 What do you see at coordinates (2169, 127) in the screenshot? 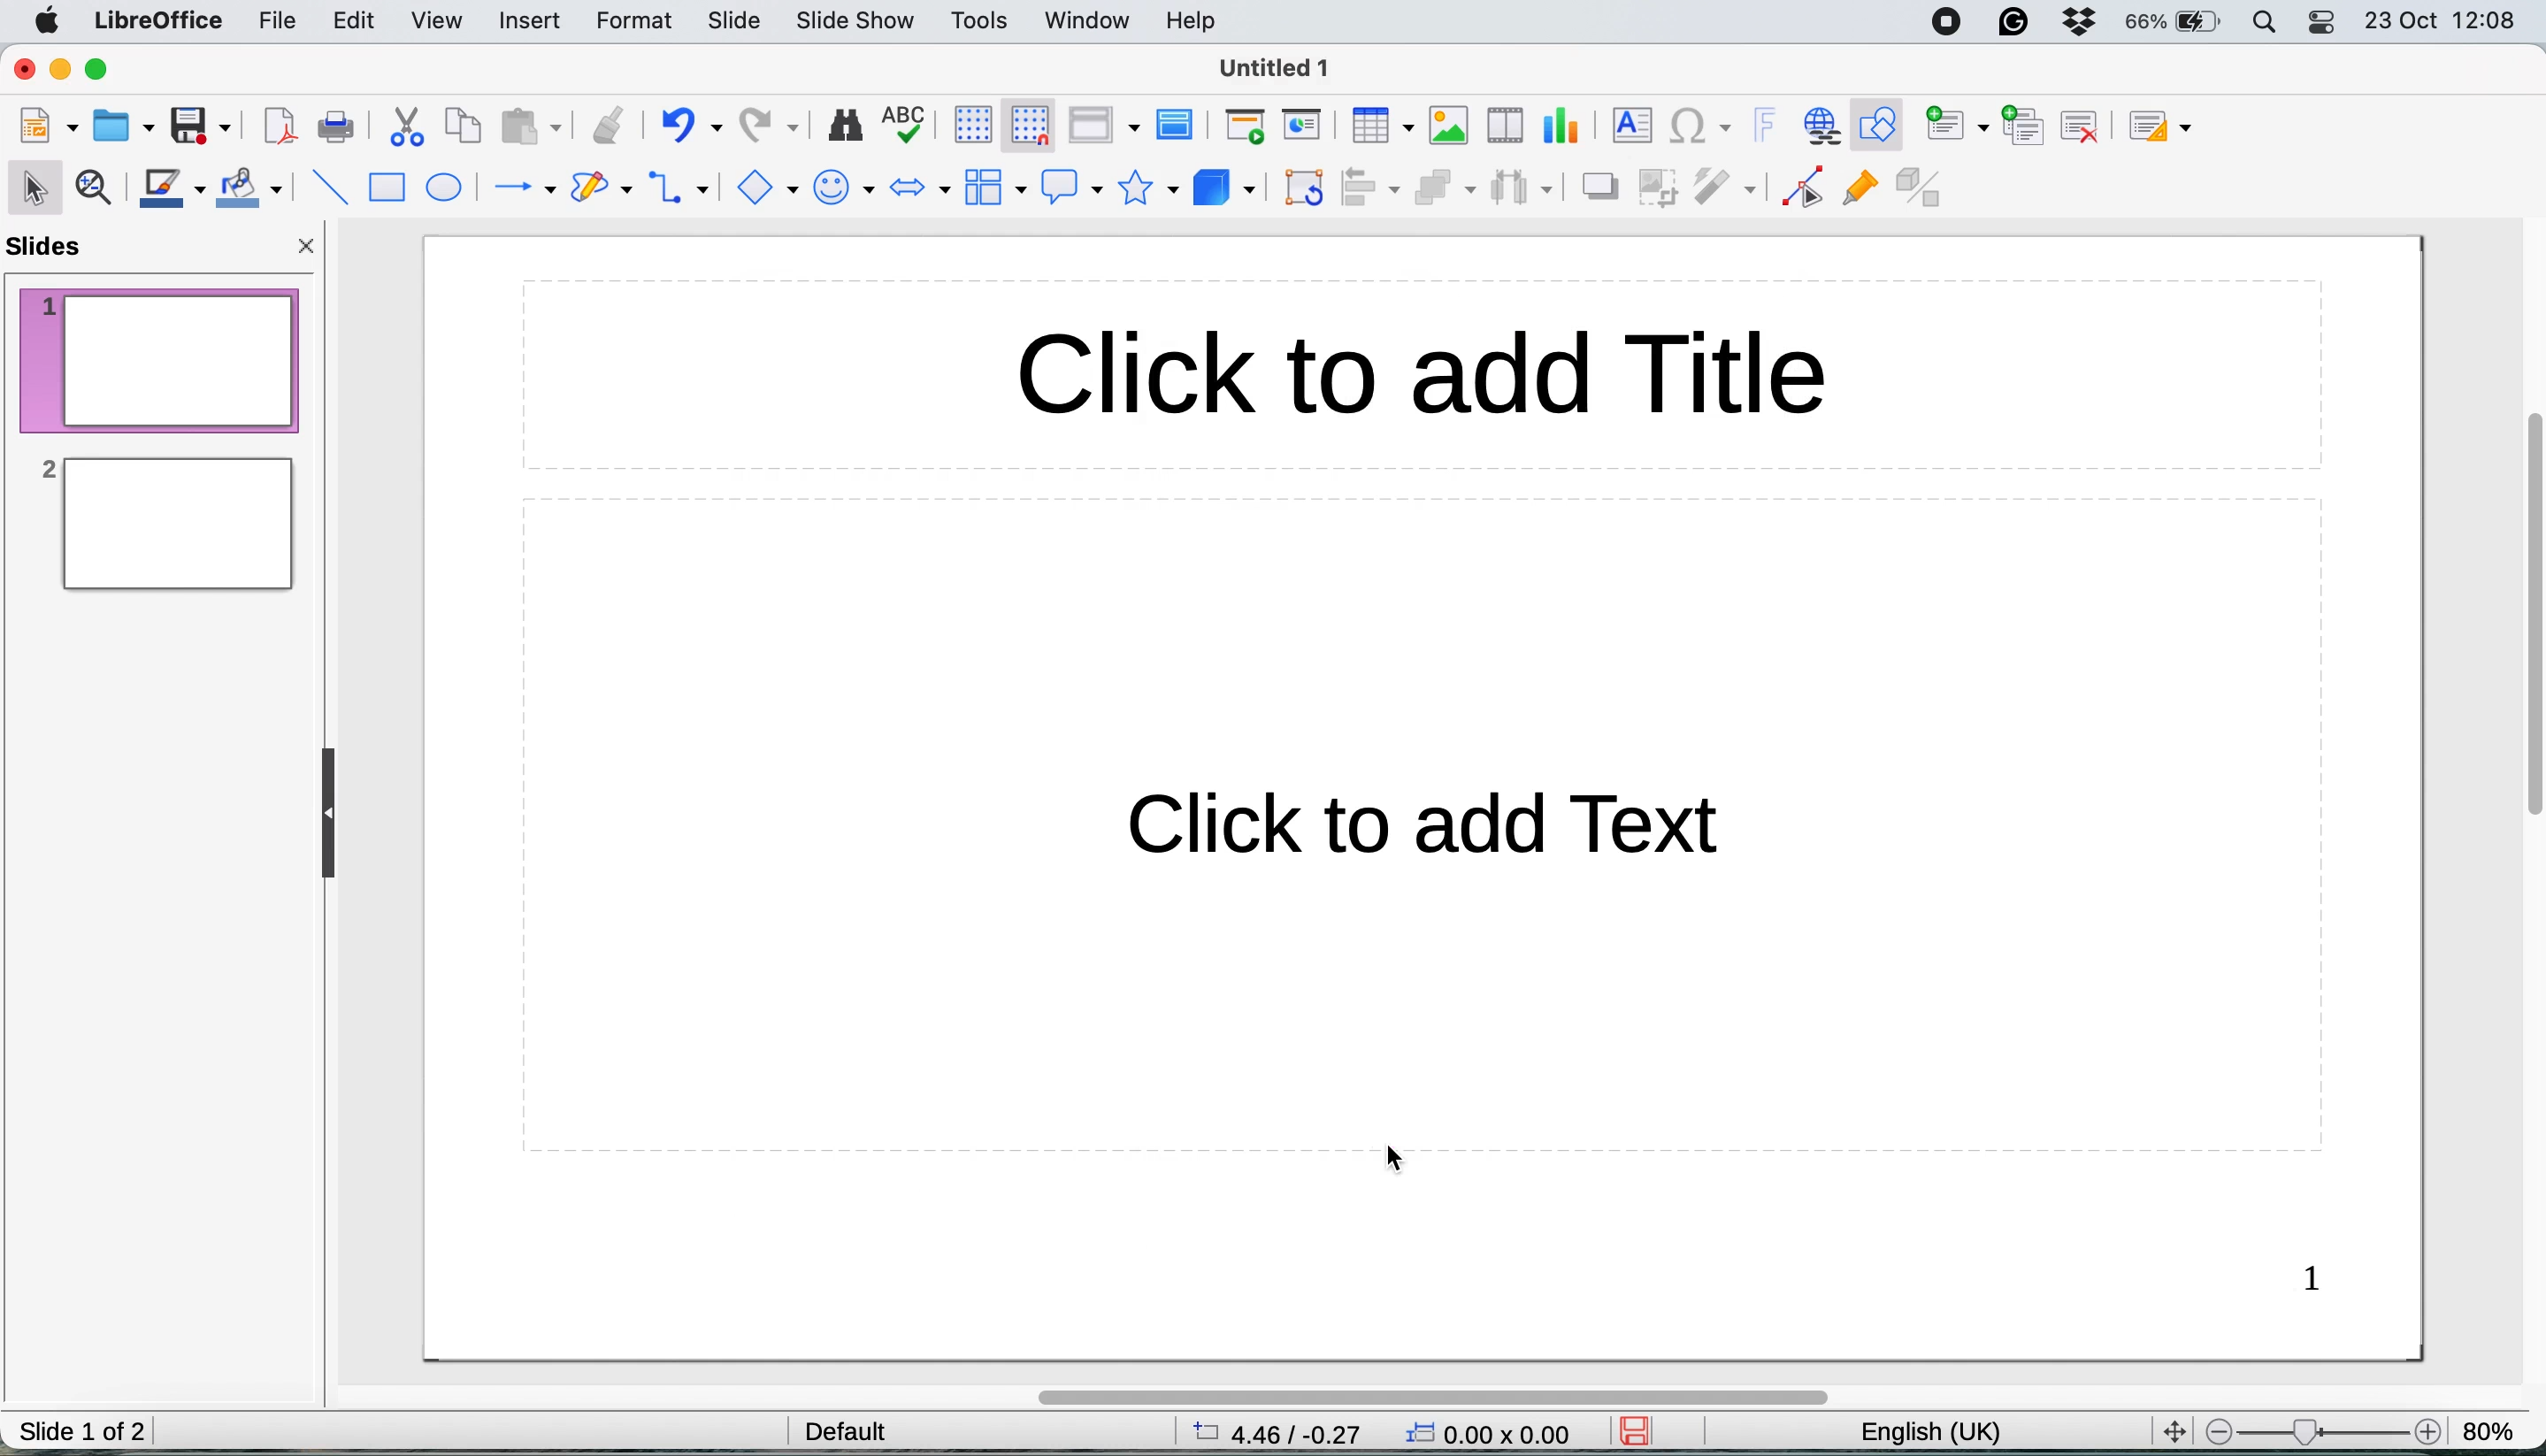
I see `slide layout` at bounding box center [2169, 127].